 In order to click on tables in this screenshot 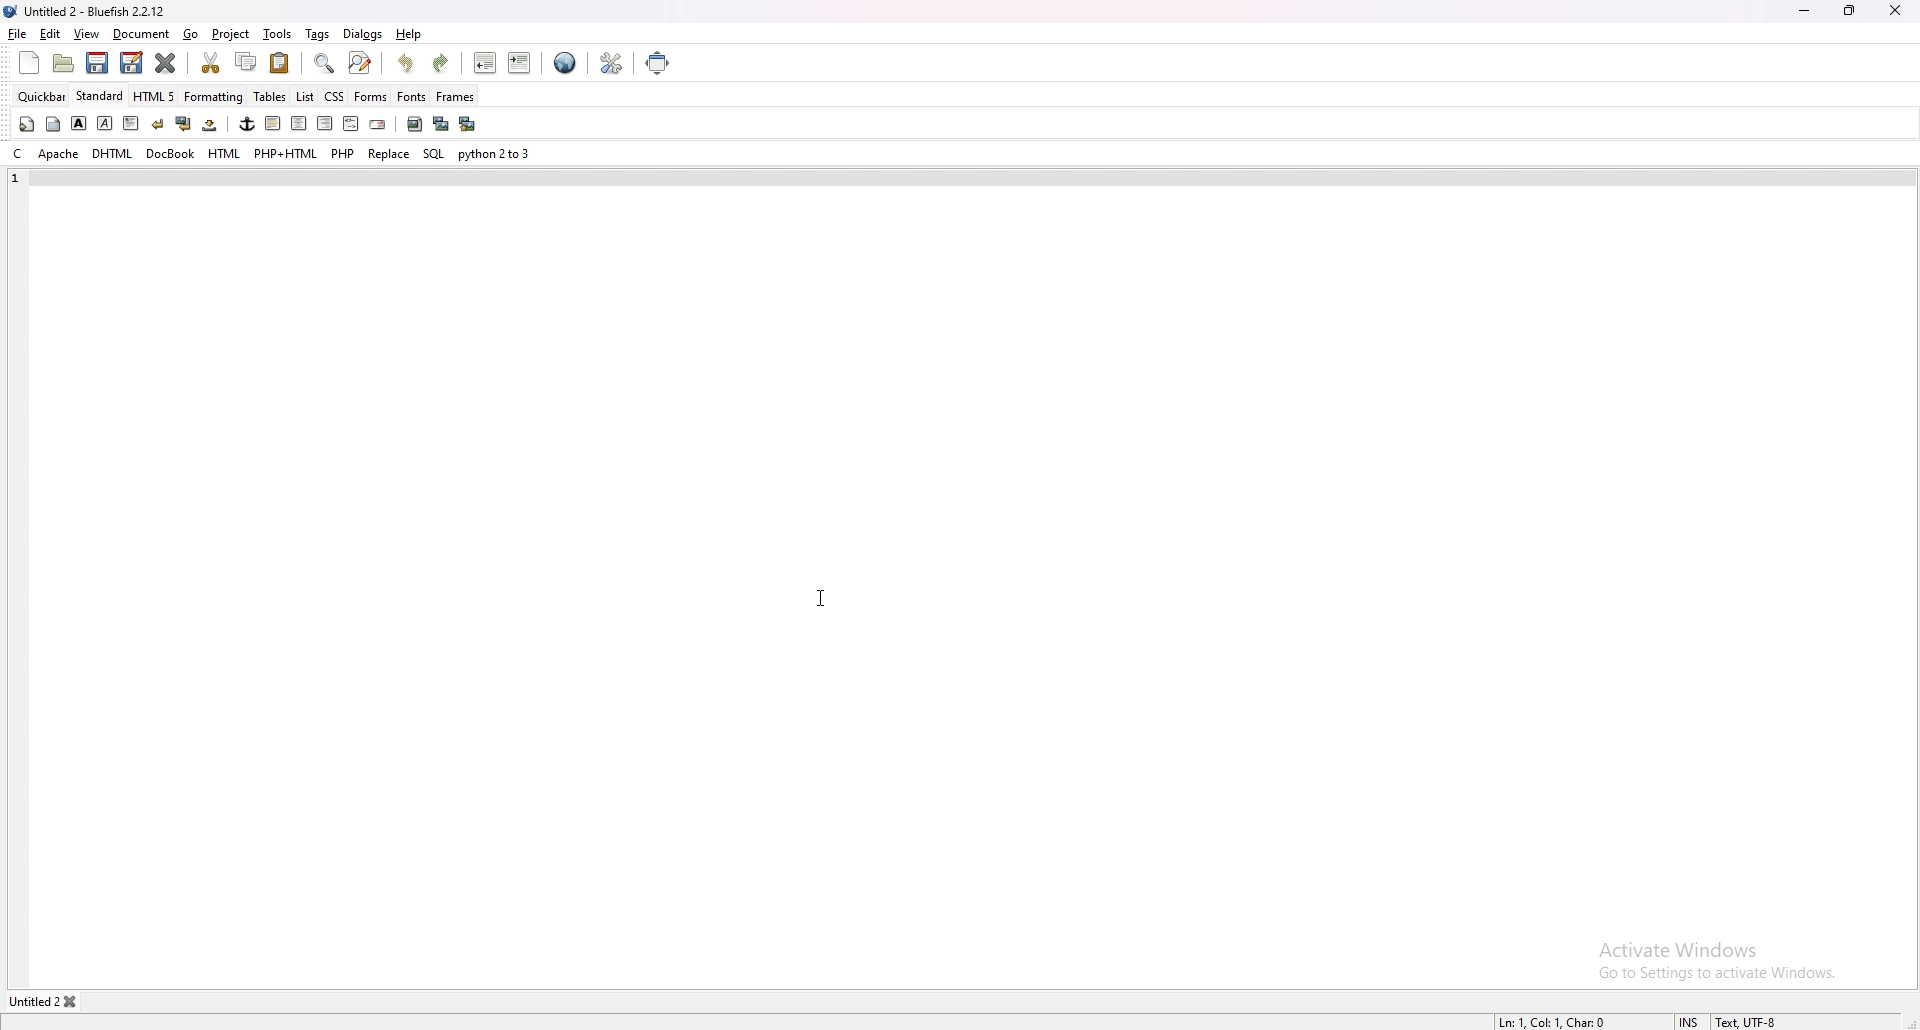, I will do `click(271, 97)`.